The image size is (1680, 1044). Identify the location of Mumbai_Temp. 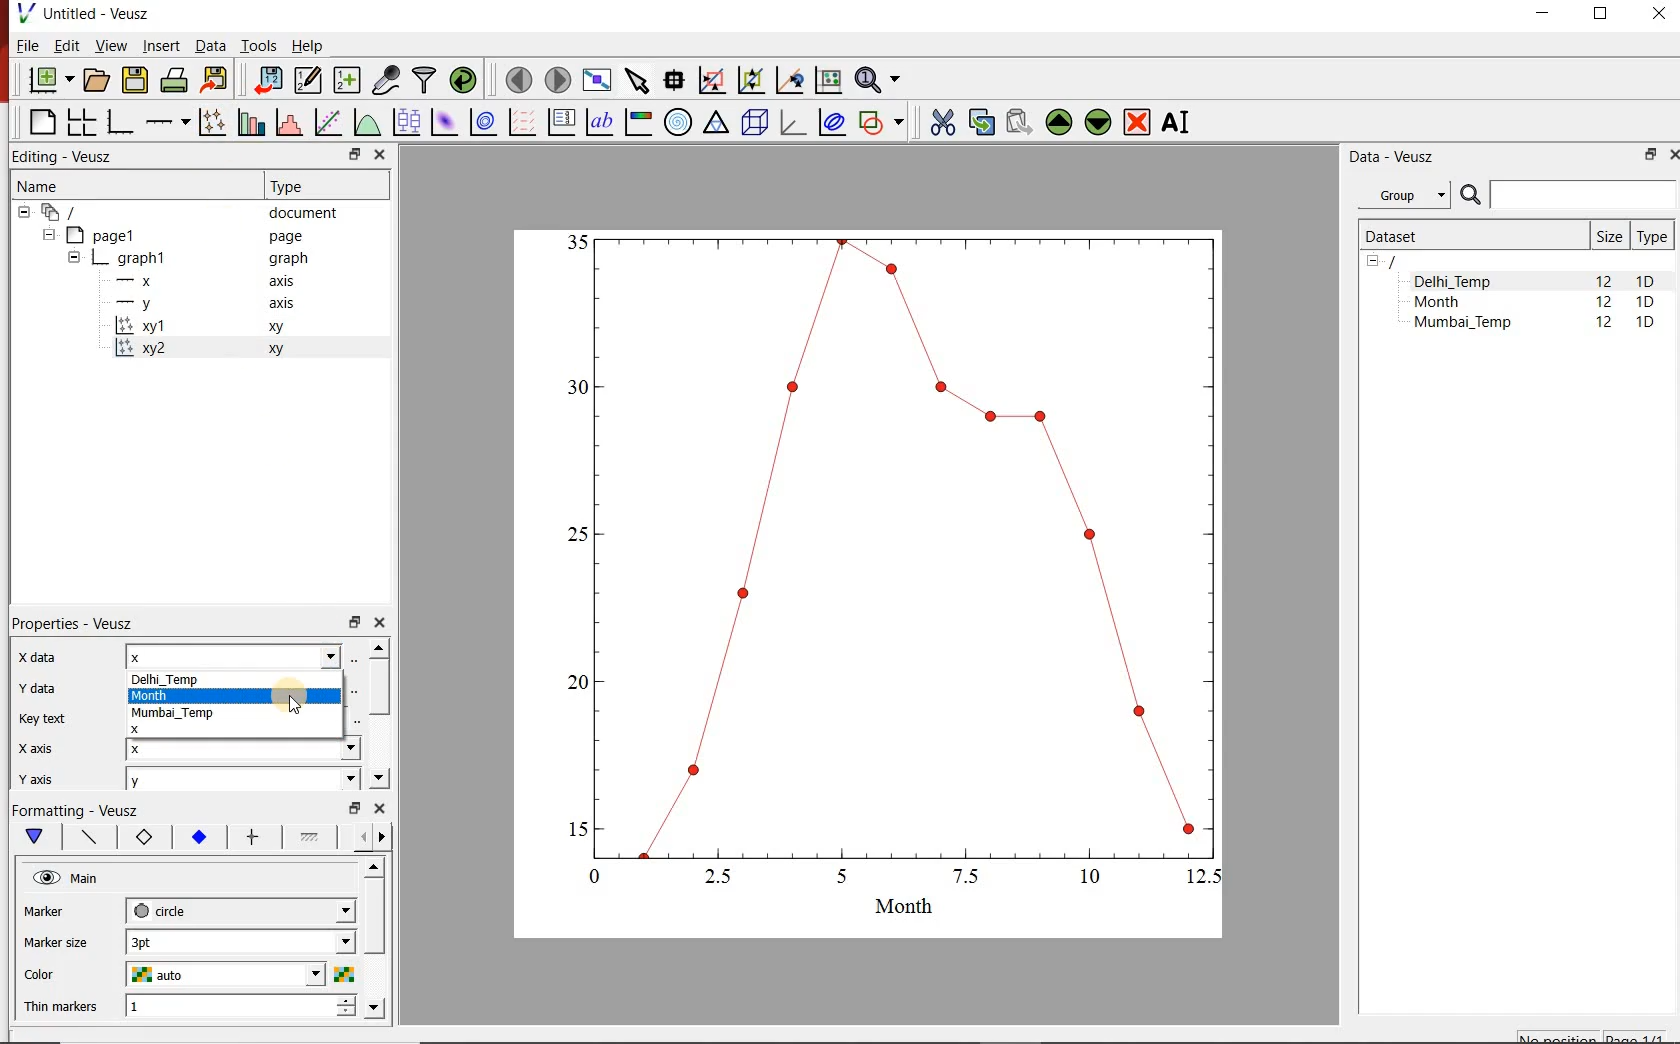
(173, 715).